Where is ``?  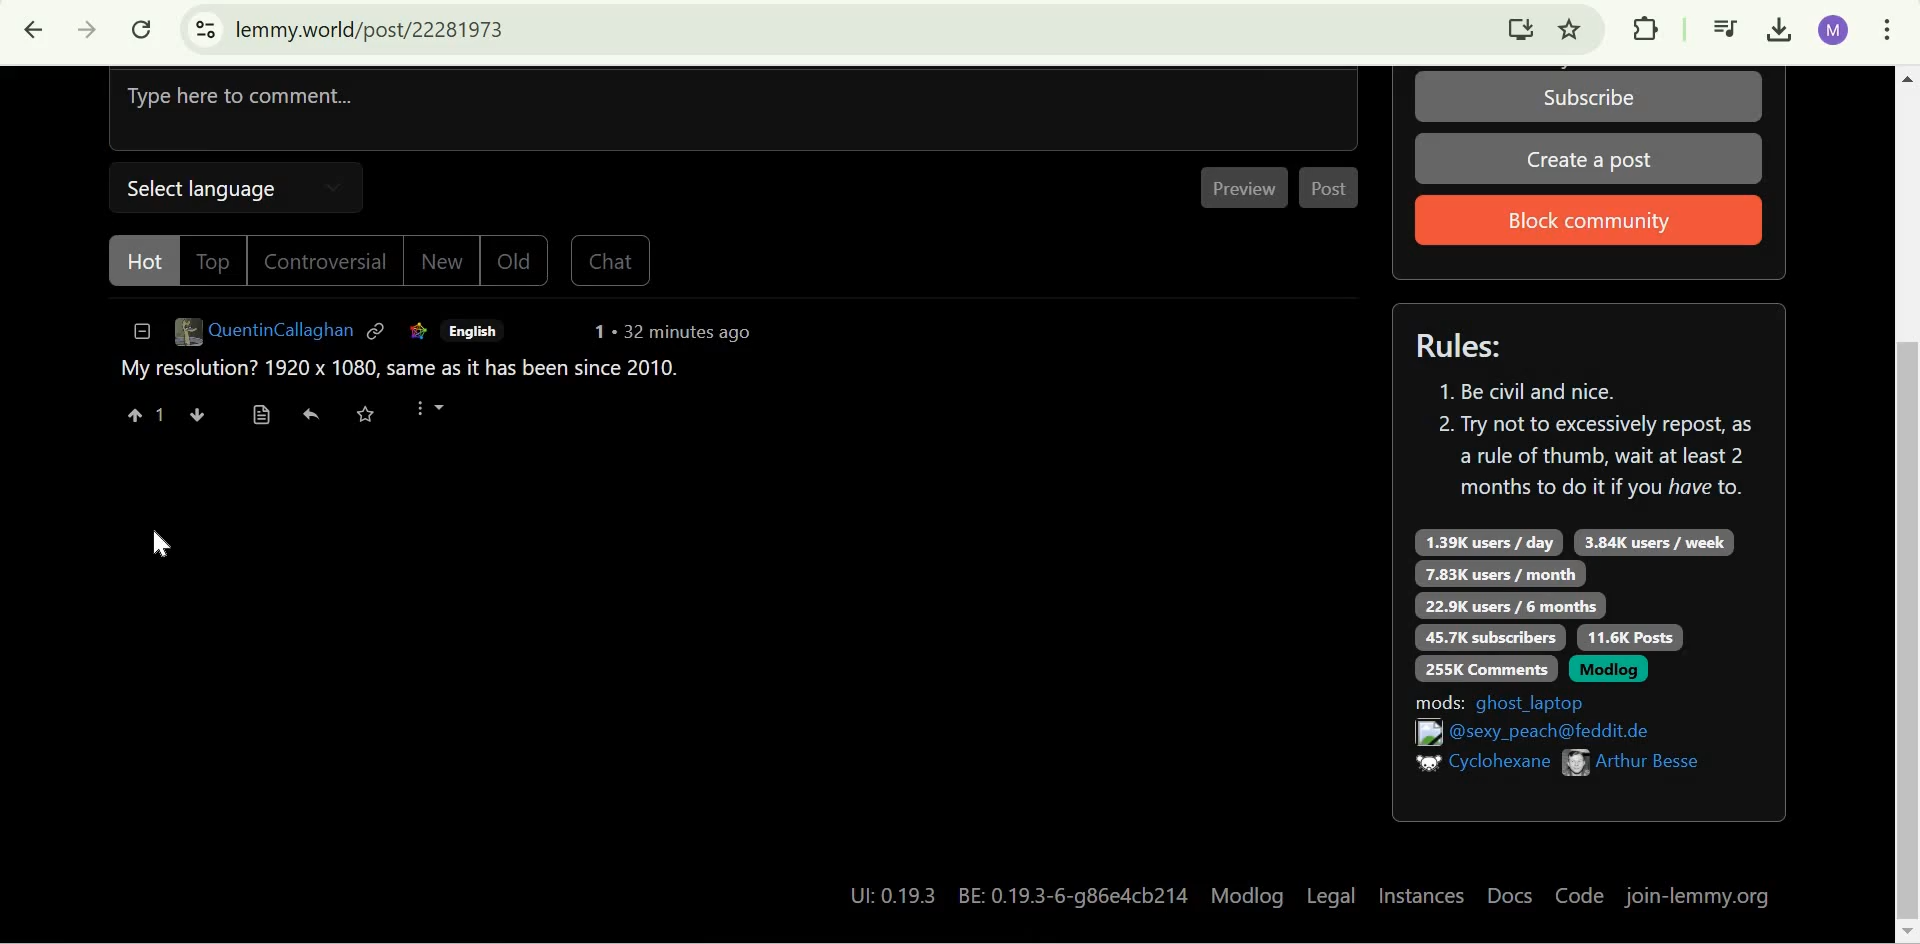  is located at coordinates (1420, 762).